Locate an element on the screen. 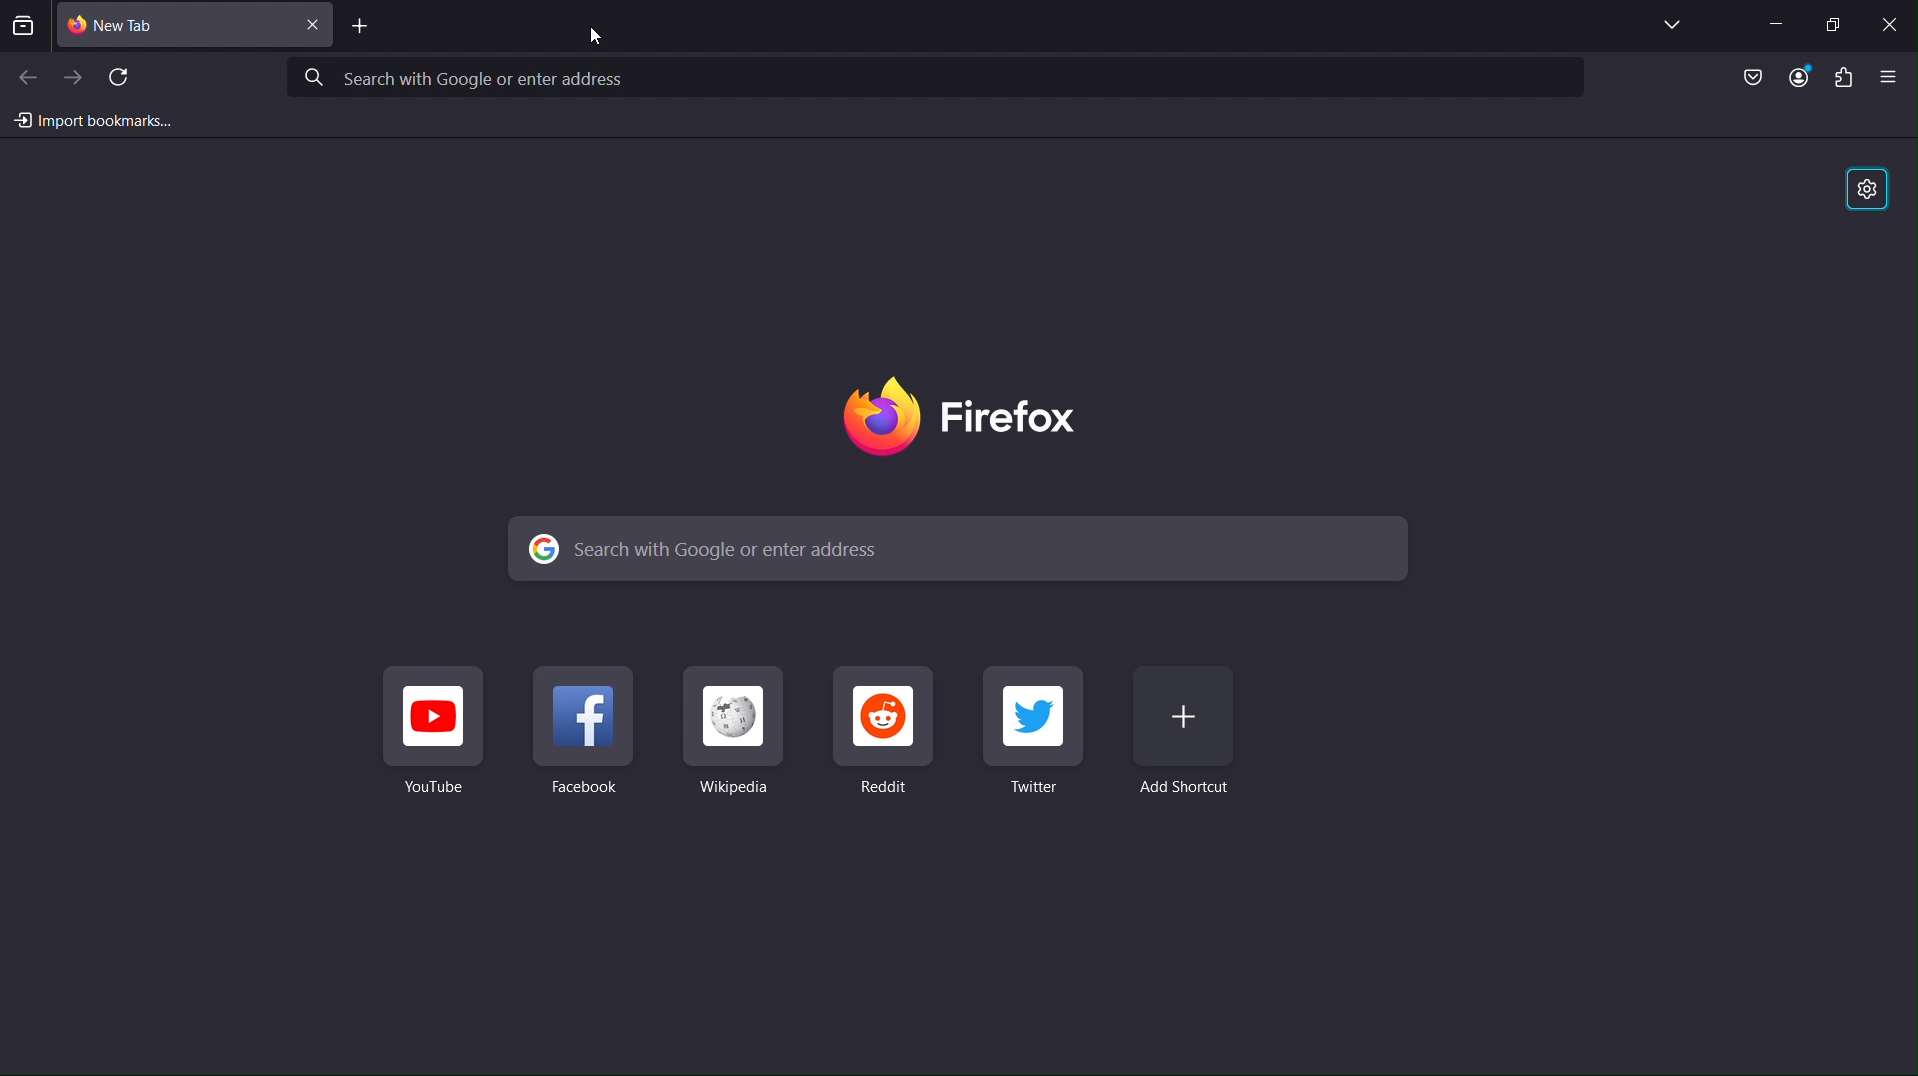 The width and height of the screenshot is (1918, 1076). Settings is located at coordinates (1863, 191).